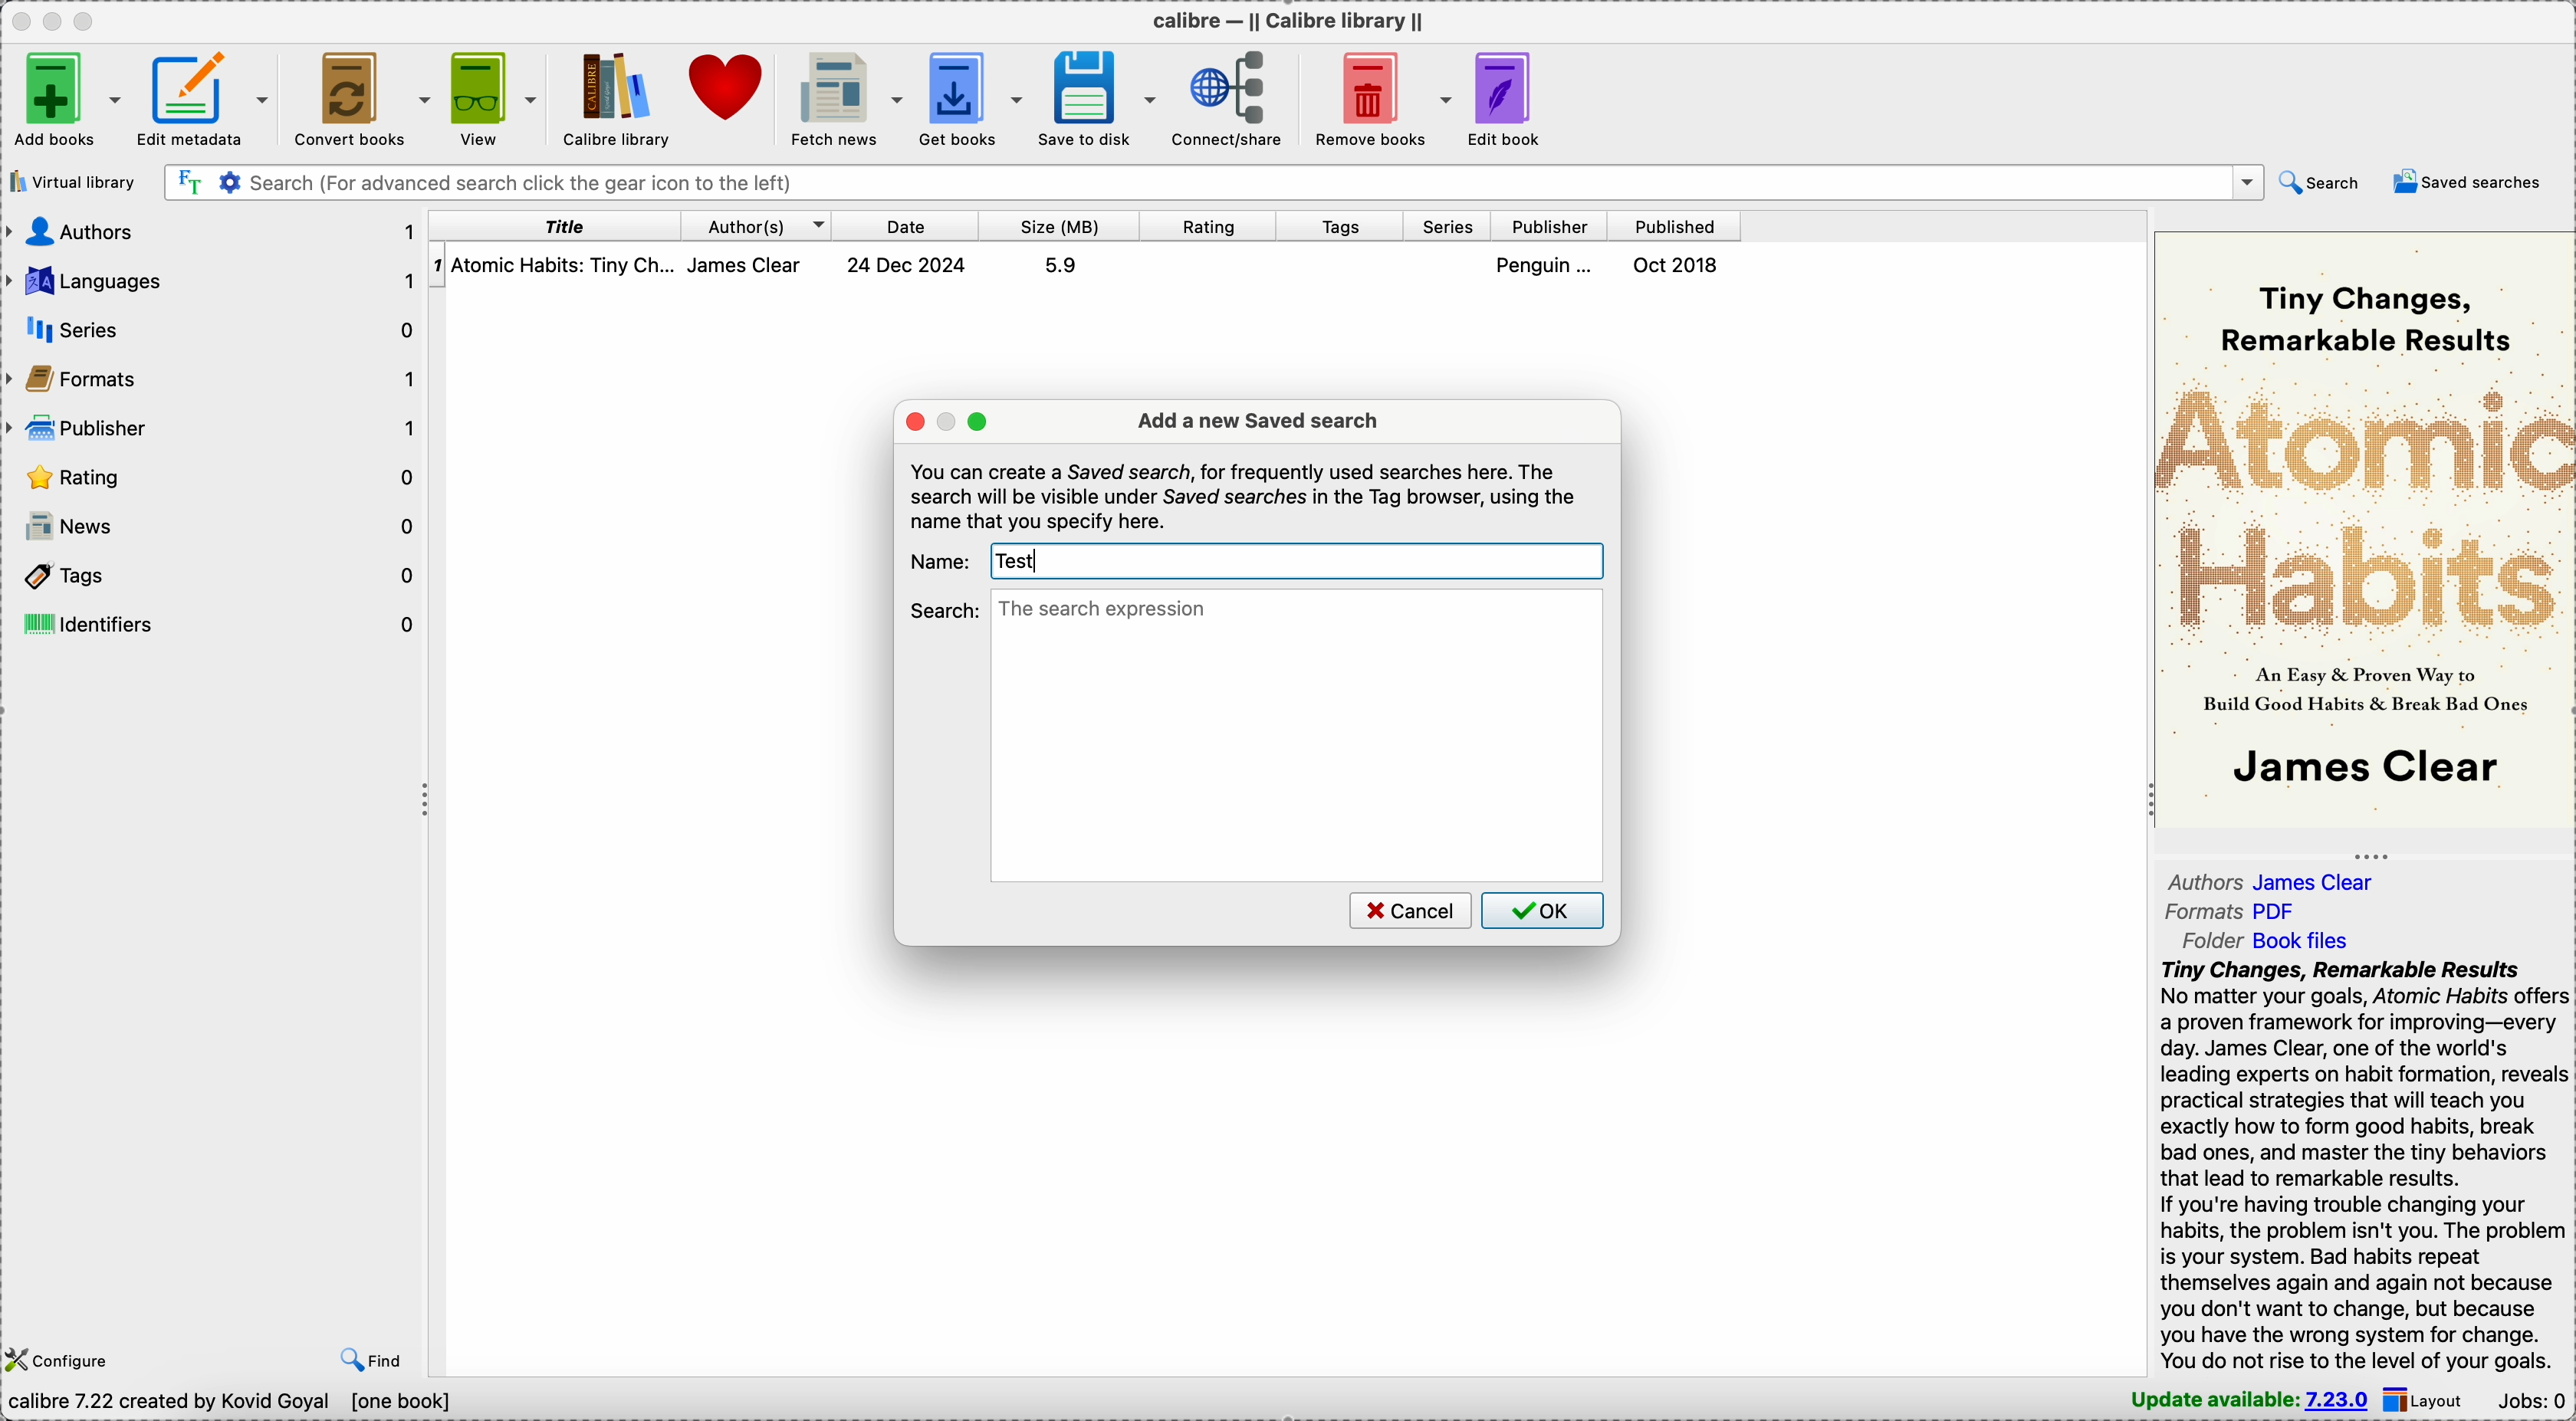 Image resolution: width=2576 pixels, height=1421 pixels. What do you see at coordinates (1060, 226) in the screenshot?
I see `size` at bounding box center [1060, 226].